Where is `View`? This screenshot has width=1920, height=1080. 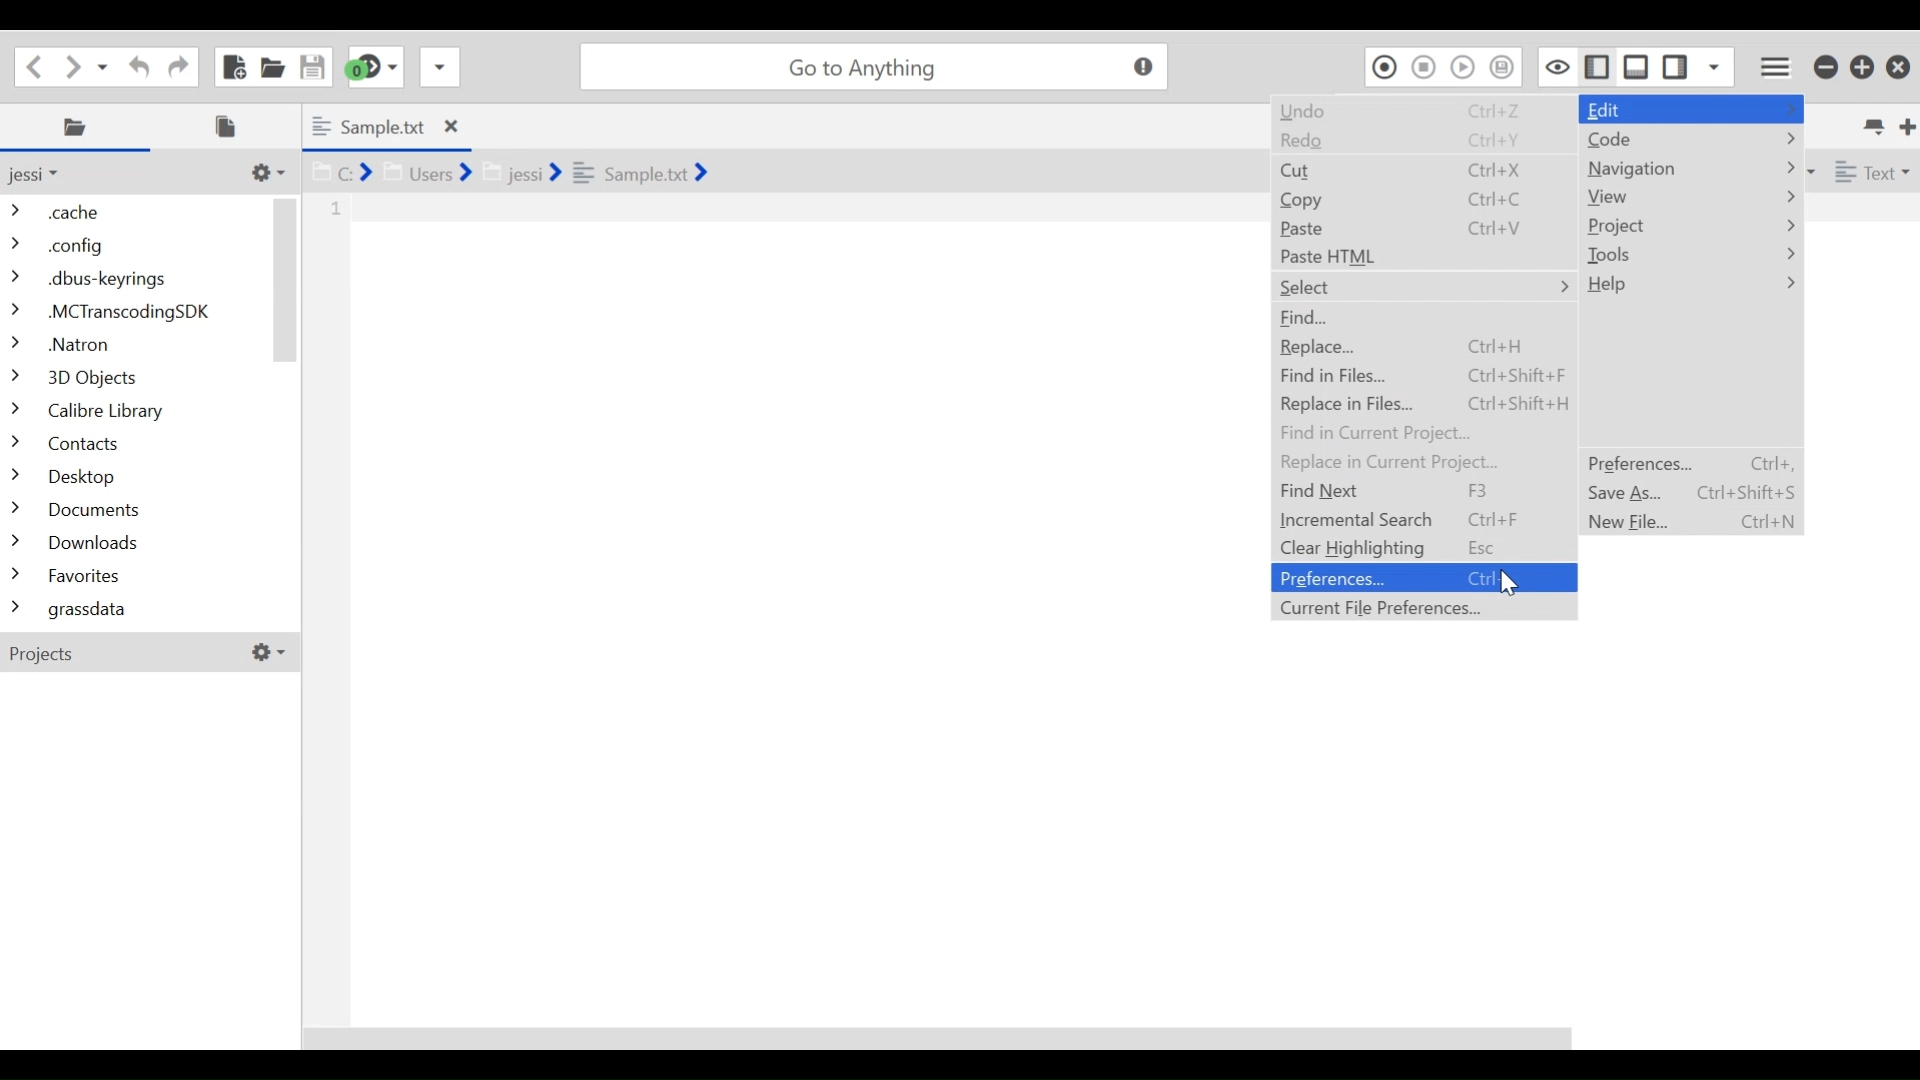 View is located at coordinates (1690, 197).